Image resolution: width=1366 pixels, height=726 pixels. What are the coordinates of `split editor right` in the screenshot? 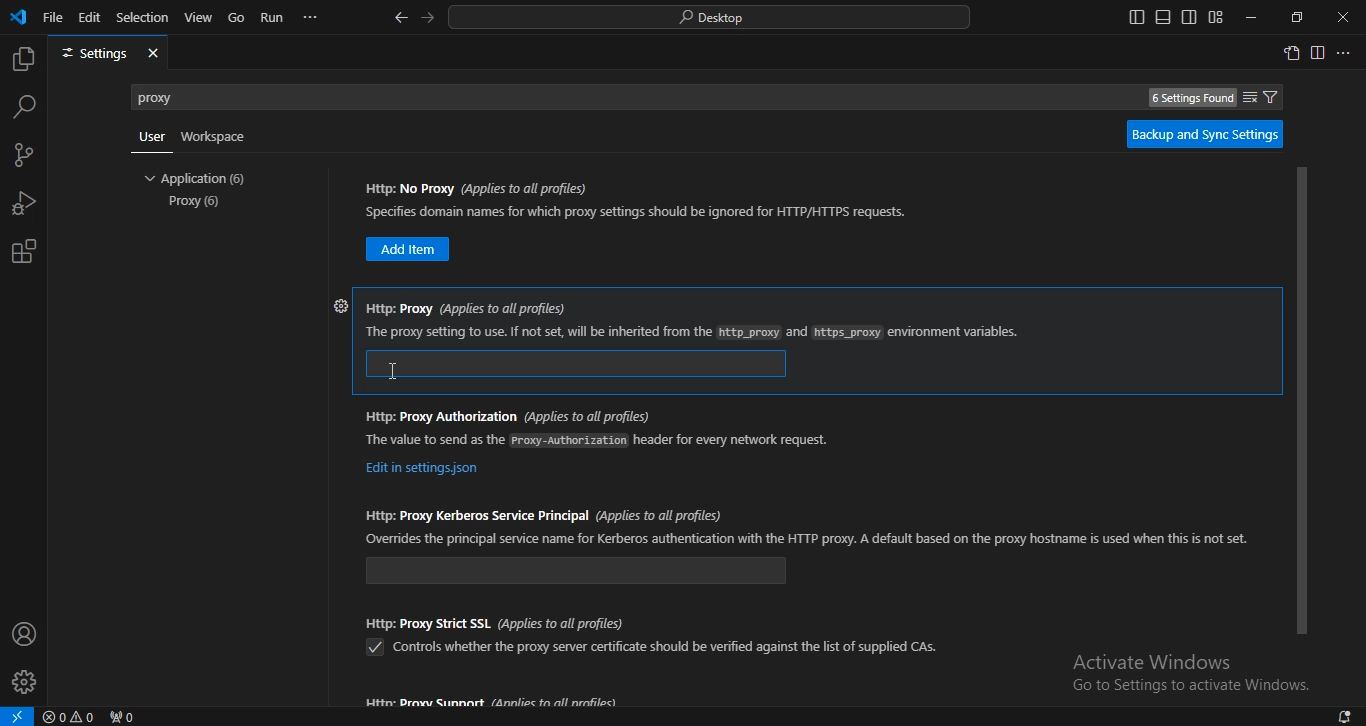 It's located at (1317, 53).